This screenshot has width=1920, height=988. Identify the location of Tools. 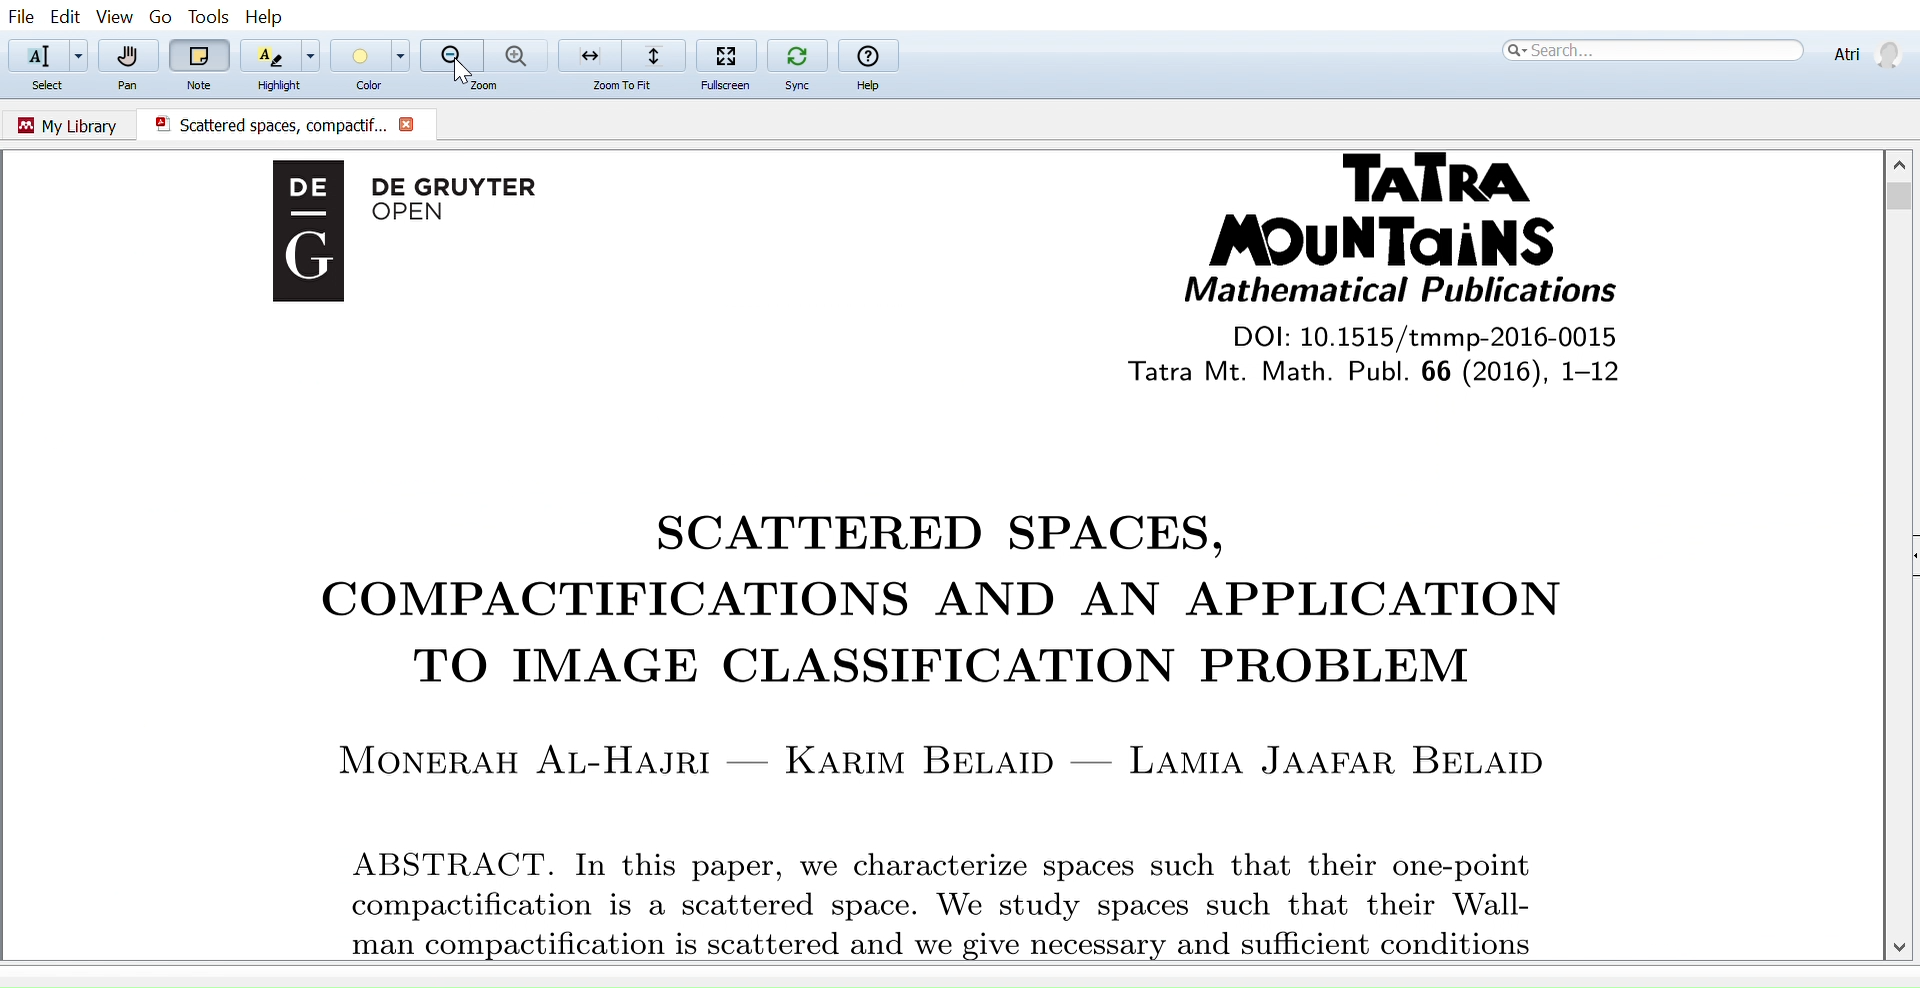
(204, 16).